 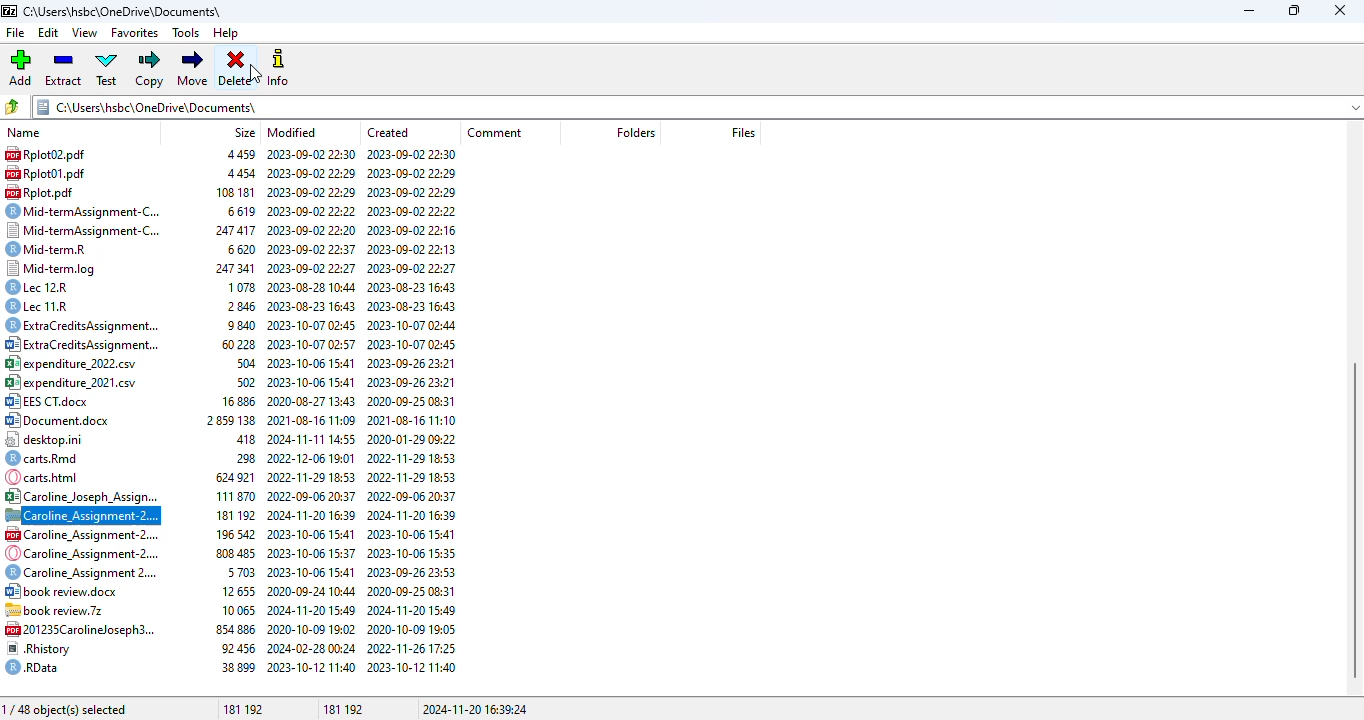 What do you see at coordinates (309, 343) in the screenshot?
I see `2023-10-07 02:57` at bounding box center [309, 343].